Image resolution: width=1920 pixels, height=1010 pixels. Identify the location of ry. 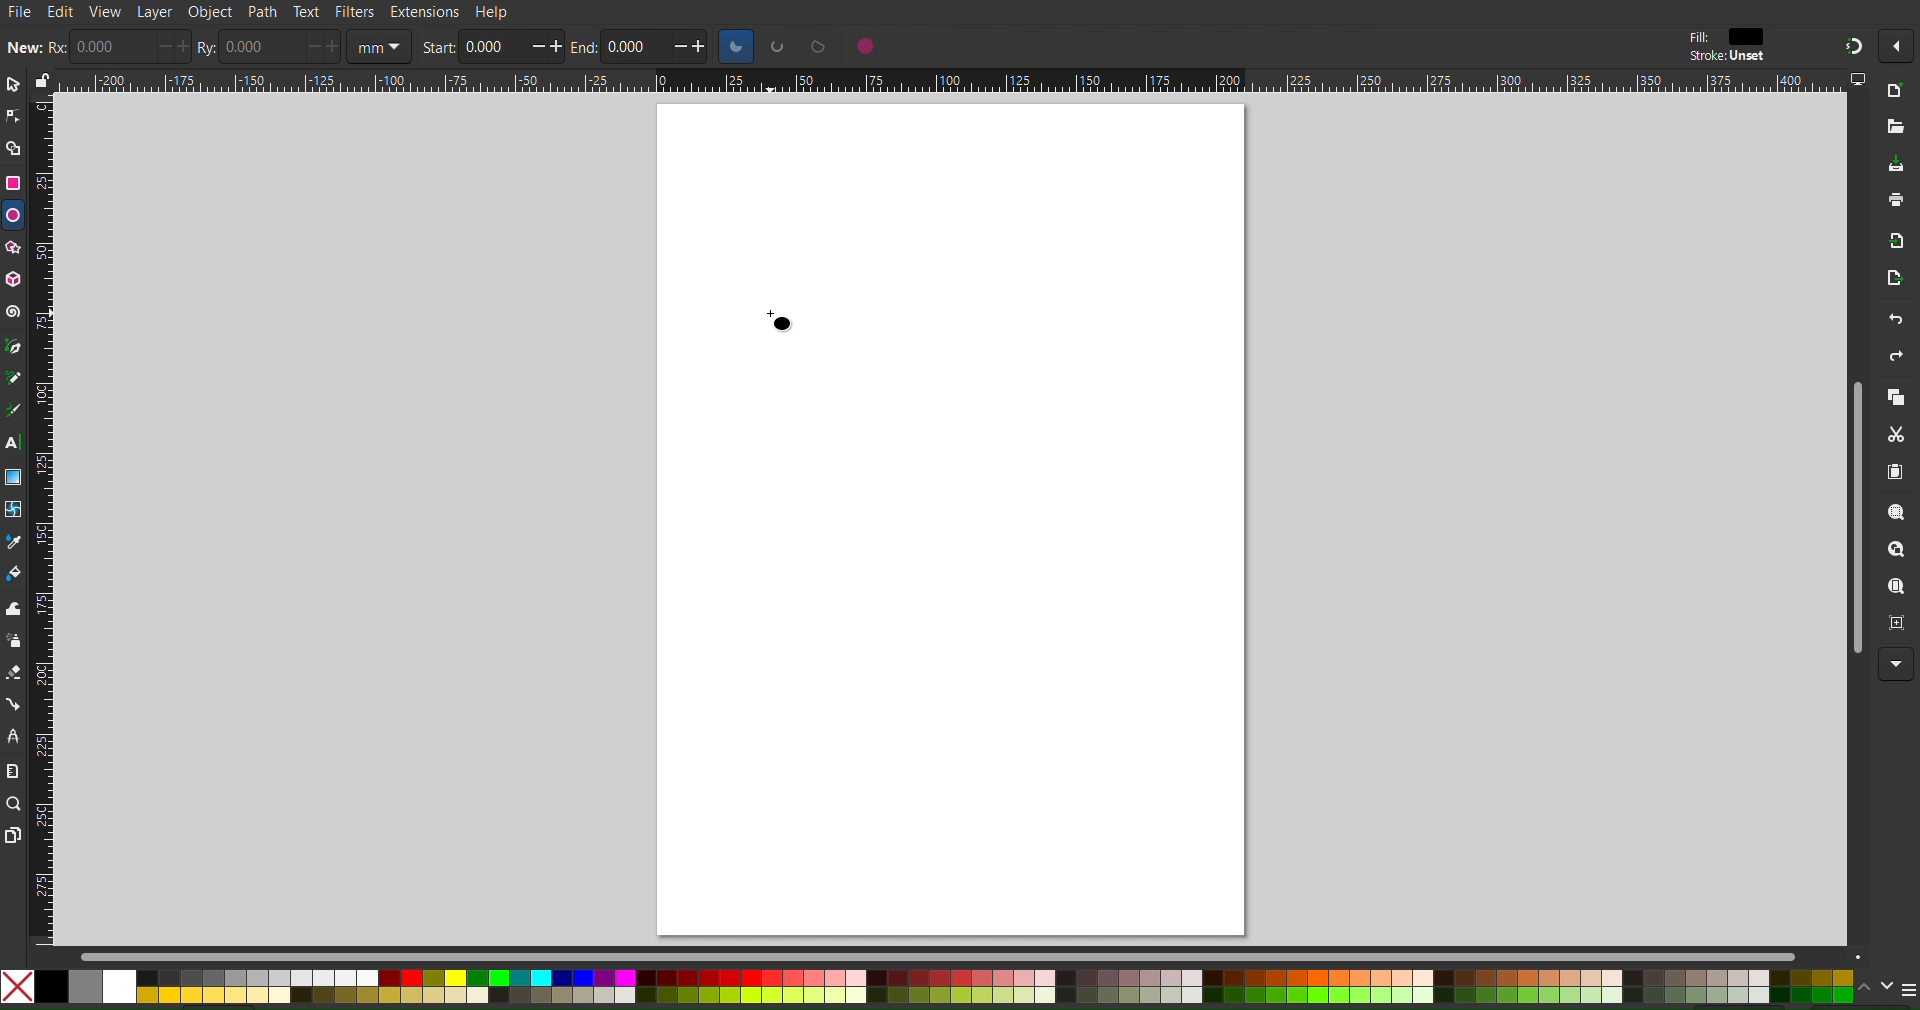
(204, 51).